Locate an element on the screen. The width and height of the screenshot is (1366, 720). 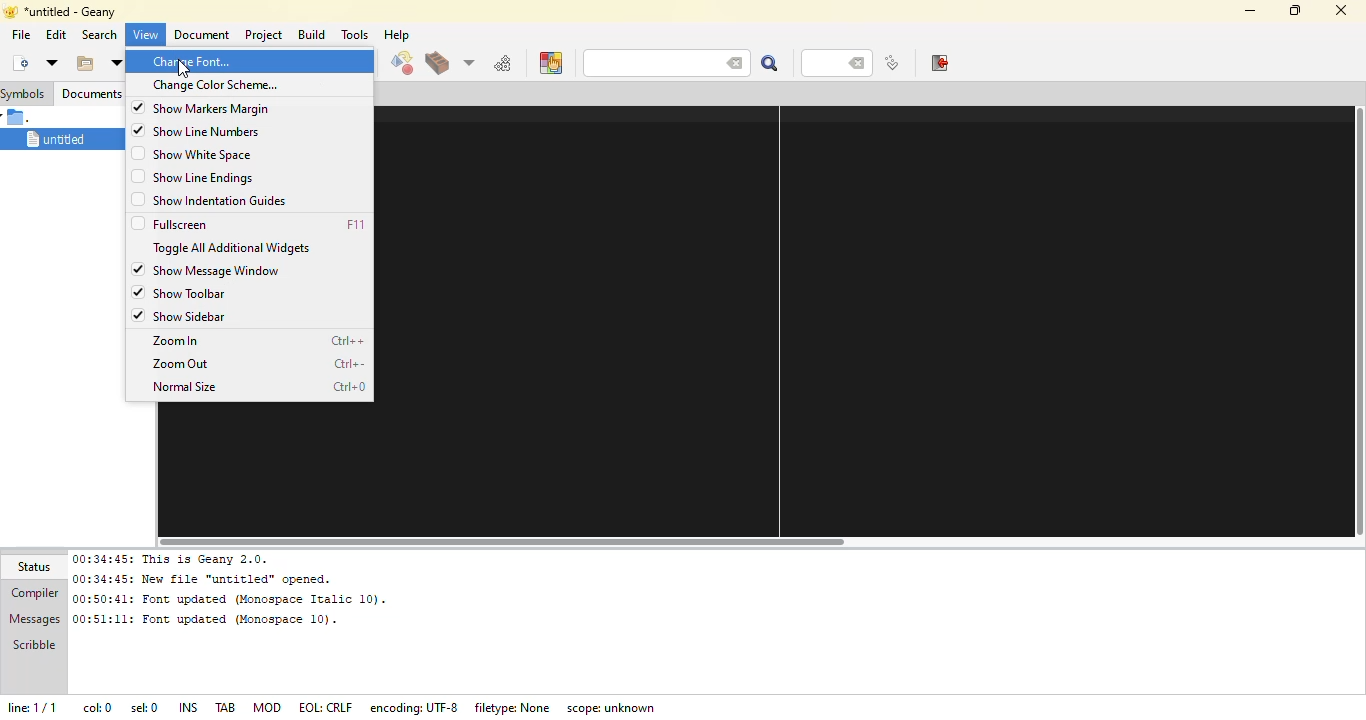
search is located at coordinates (768, 63).